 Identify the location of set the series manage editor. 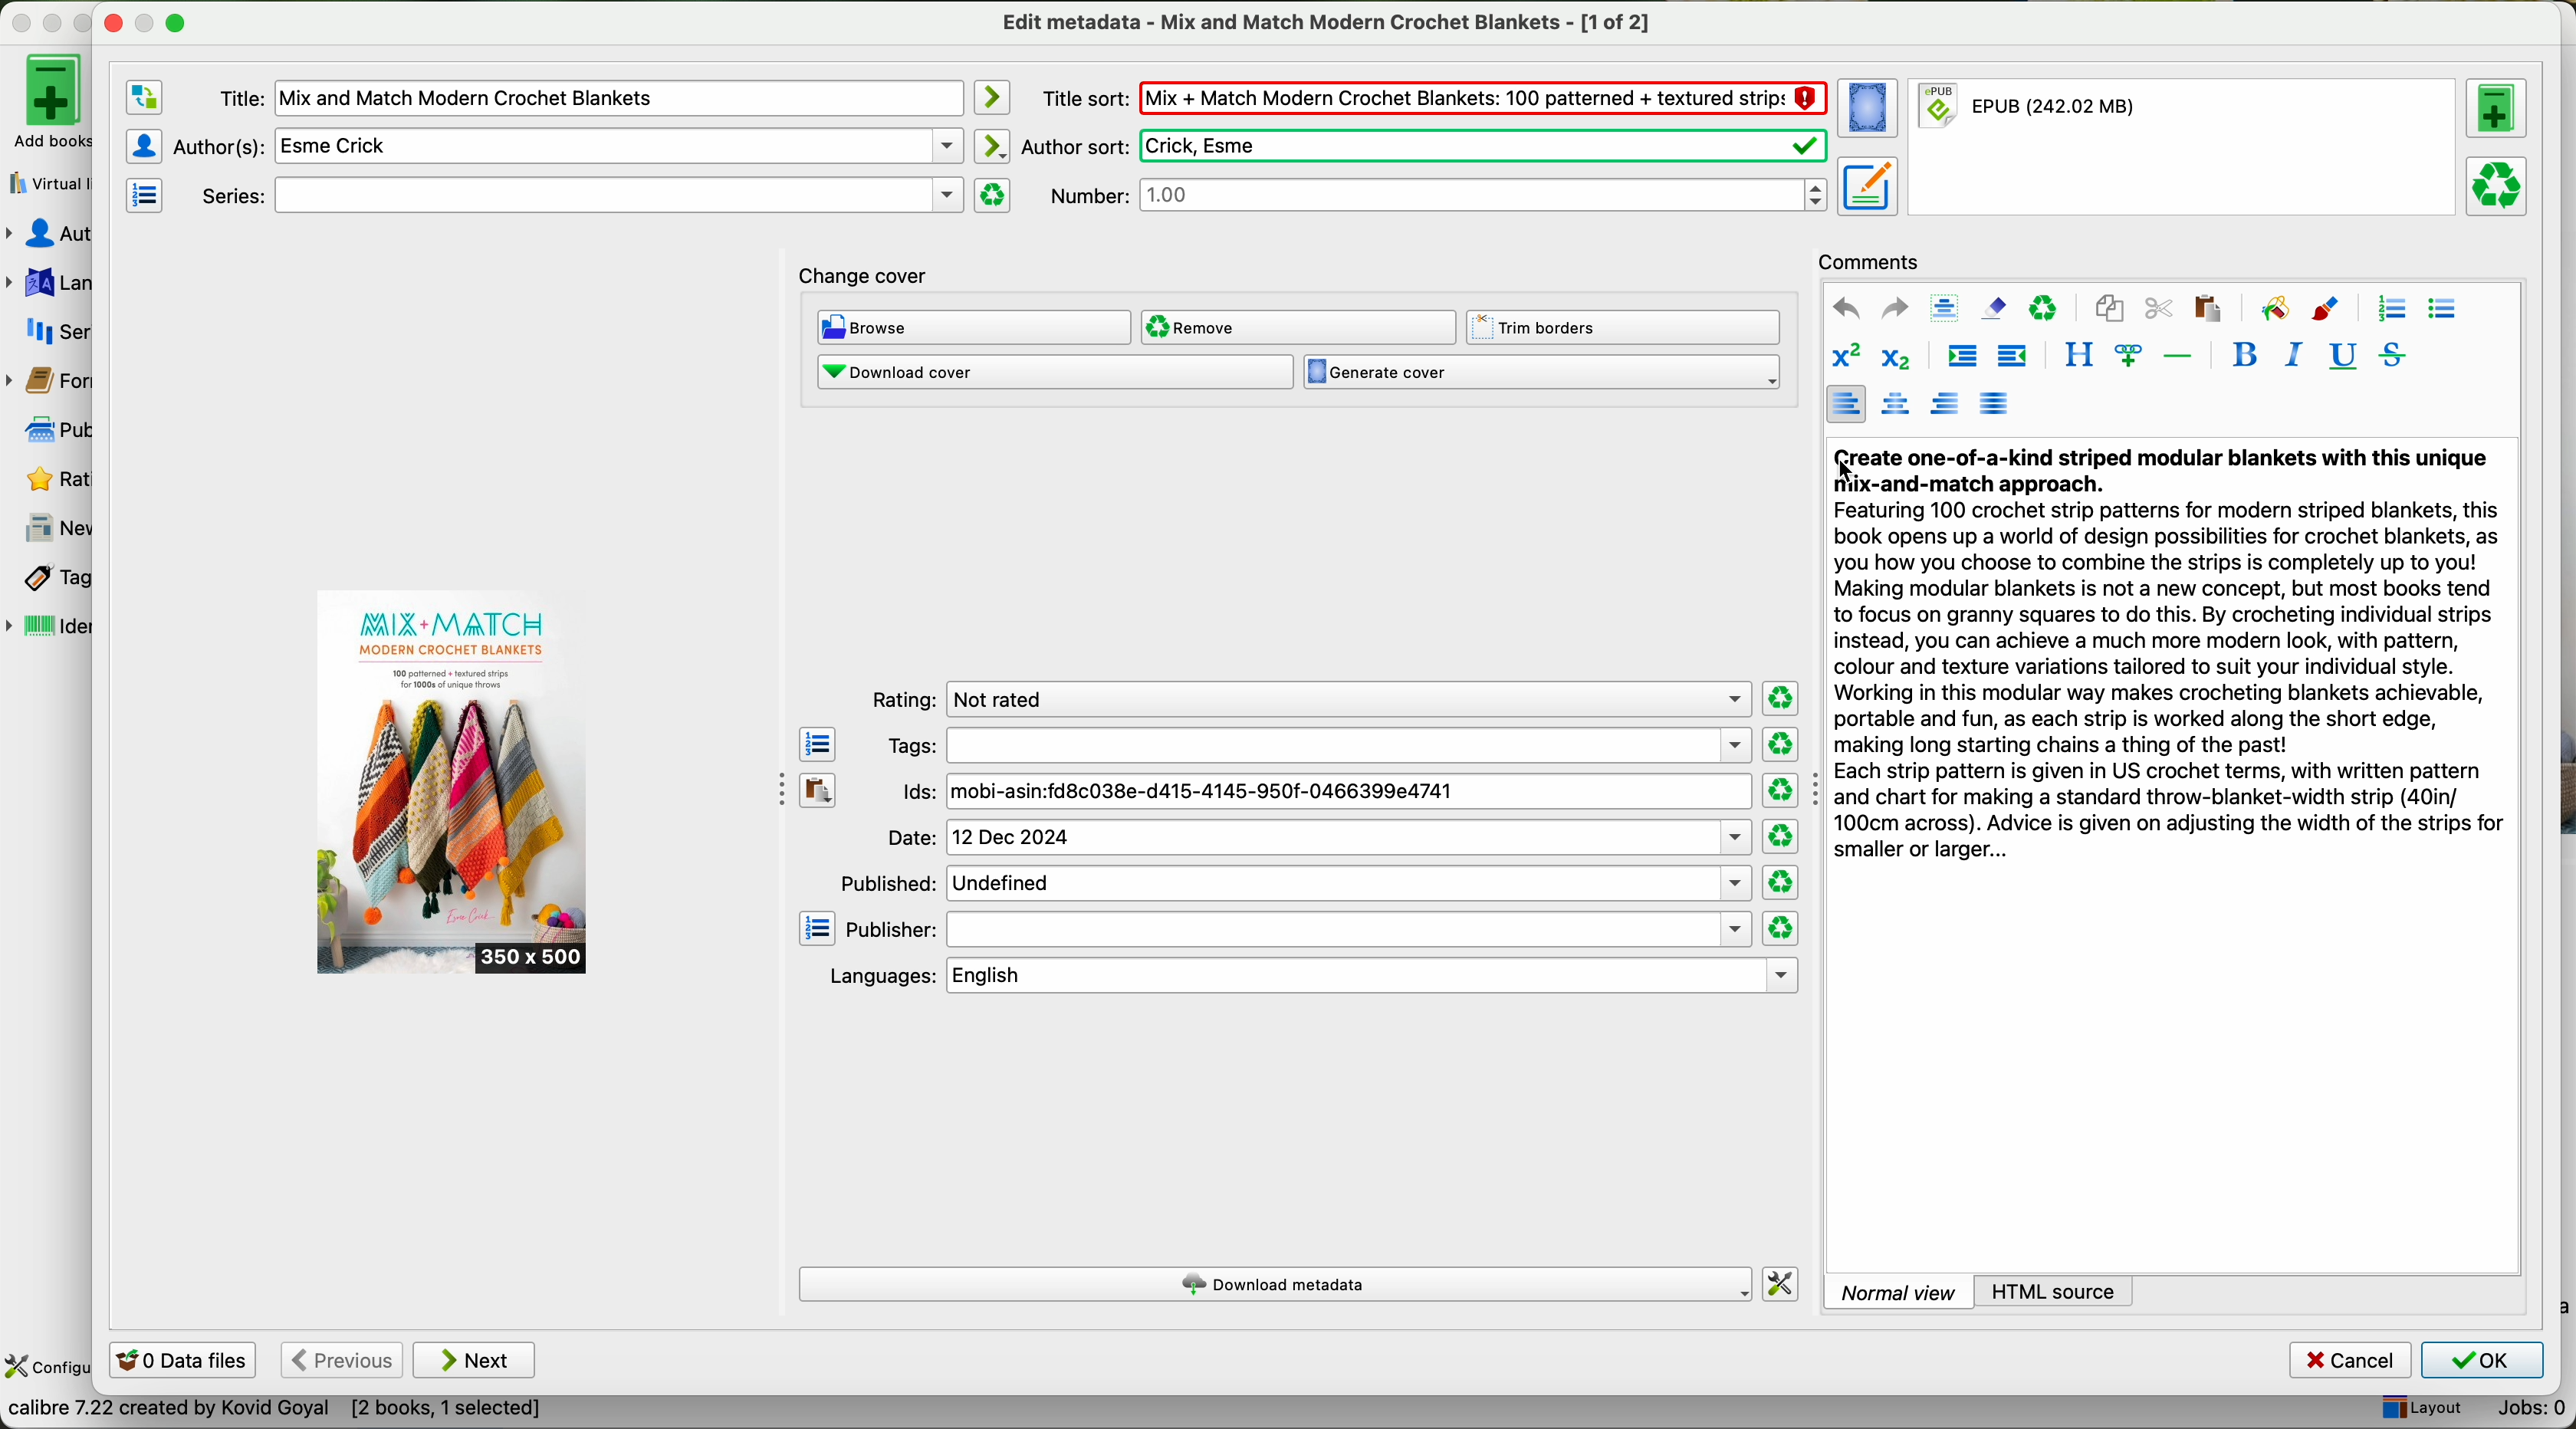
(142, 193).